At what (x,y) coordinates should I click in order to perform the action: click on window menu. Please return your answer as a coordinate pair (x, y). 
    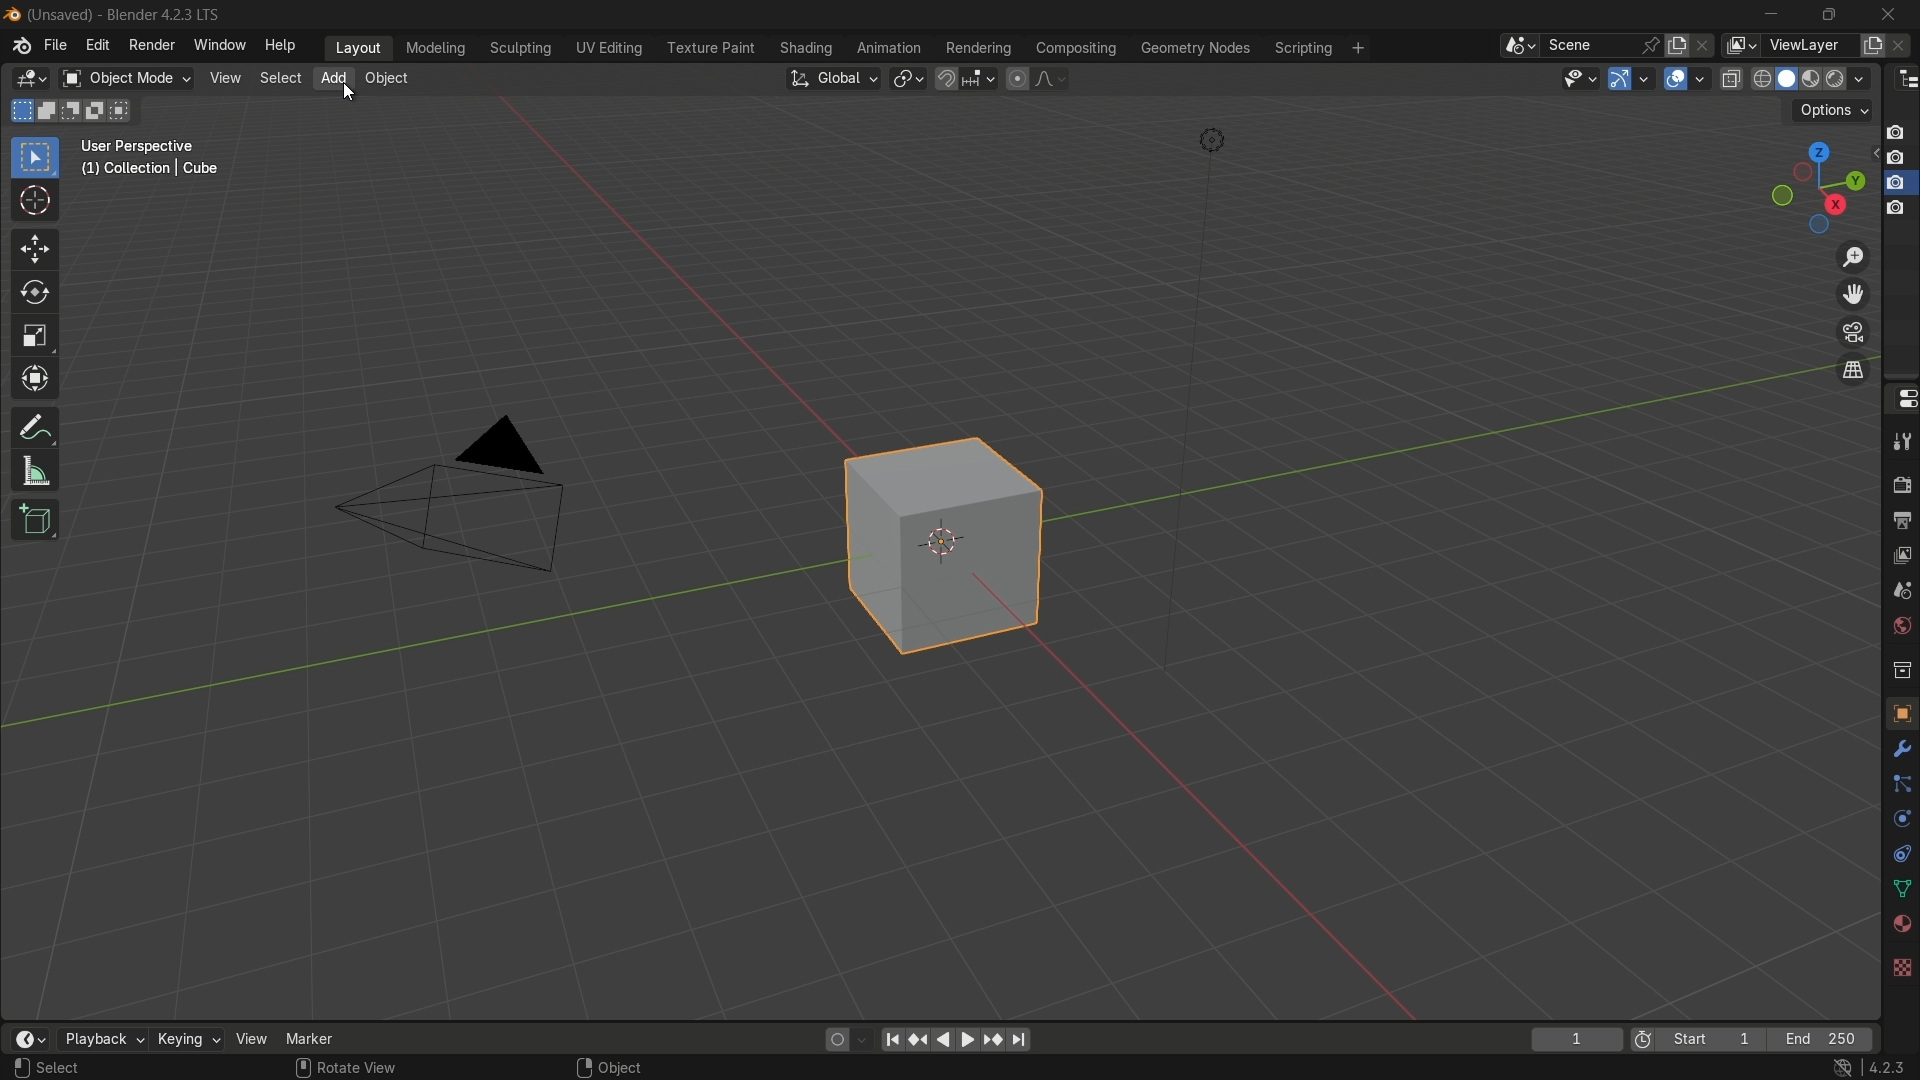
    Looking at the image, I should click on (218, 44).